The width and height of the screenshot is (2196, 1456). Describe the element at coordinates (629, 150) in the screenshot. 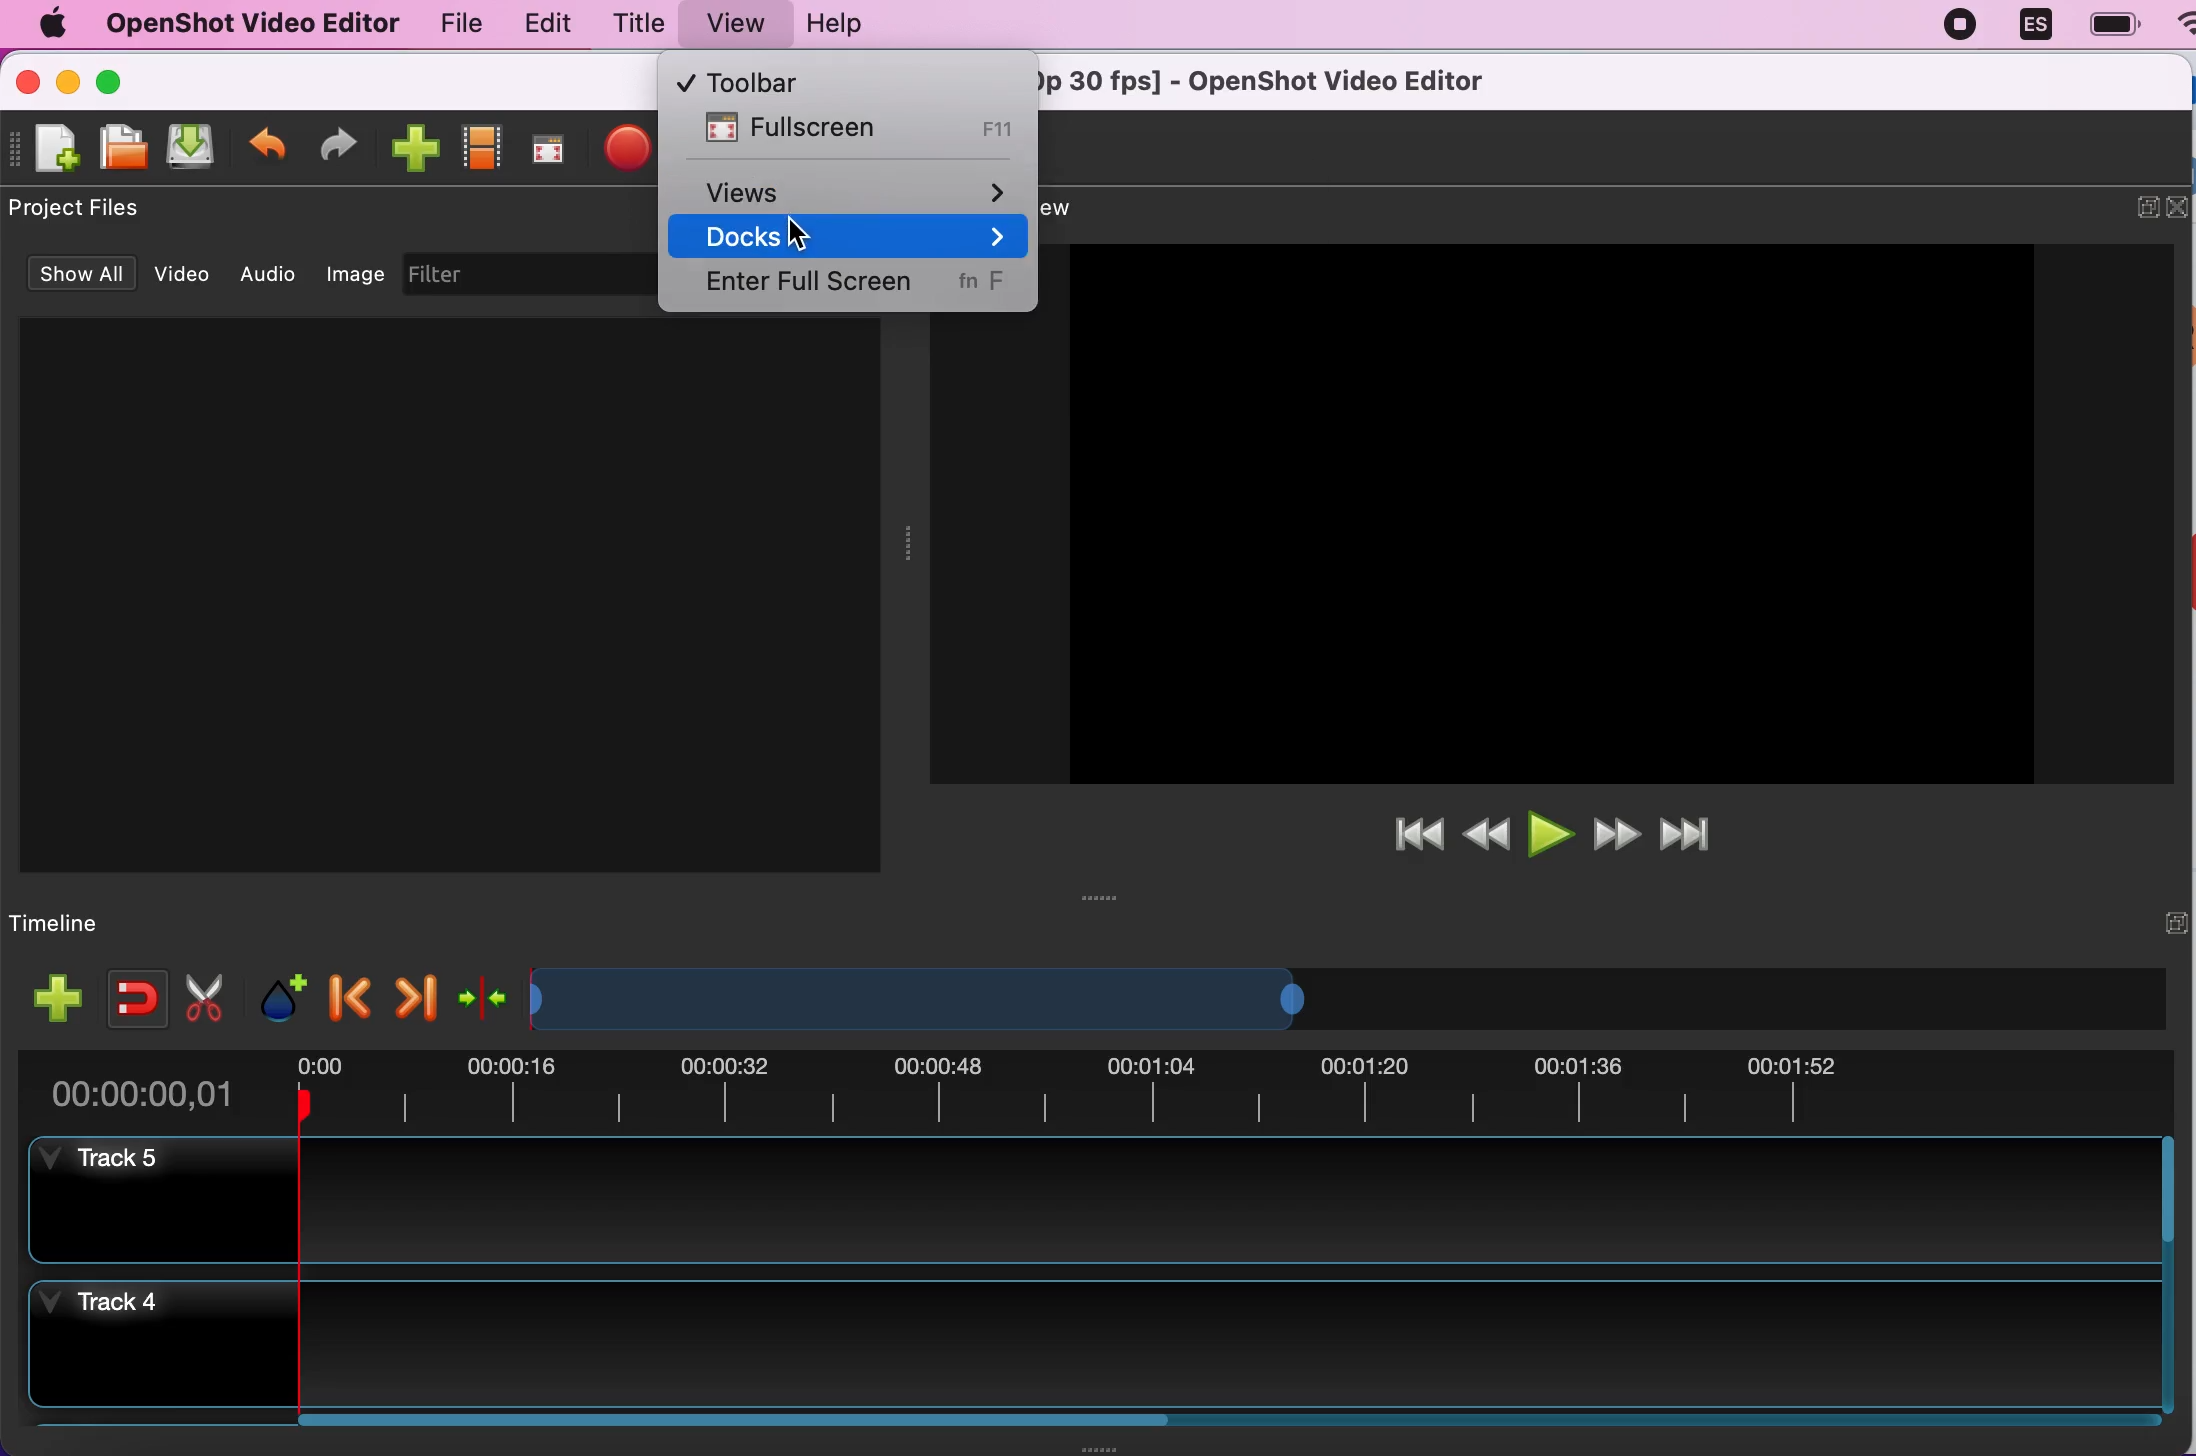

I see `export file` at that location.